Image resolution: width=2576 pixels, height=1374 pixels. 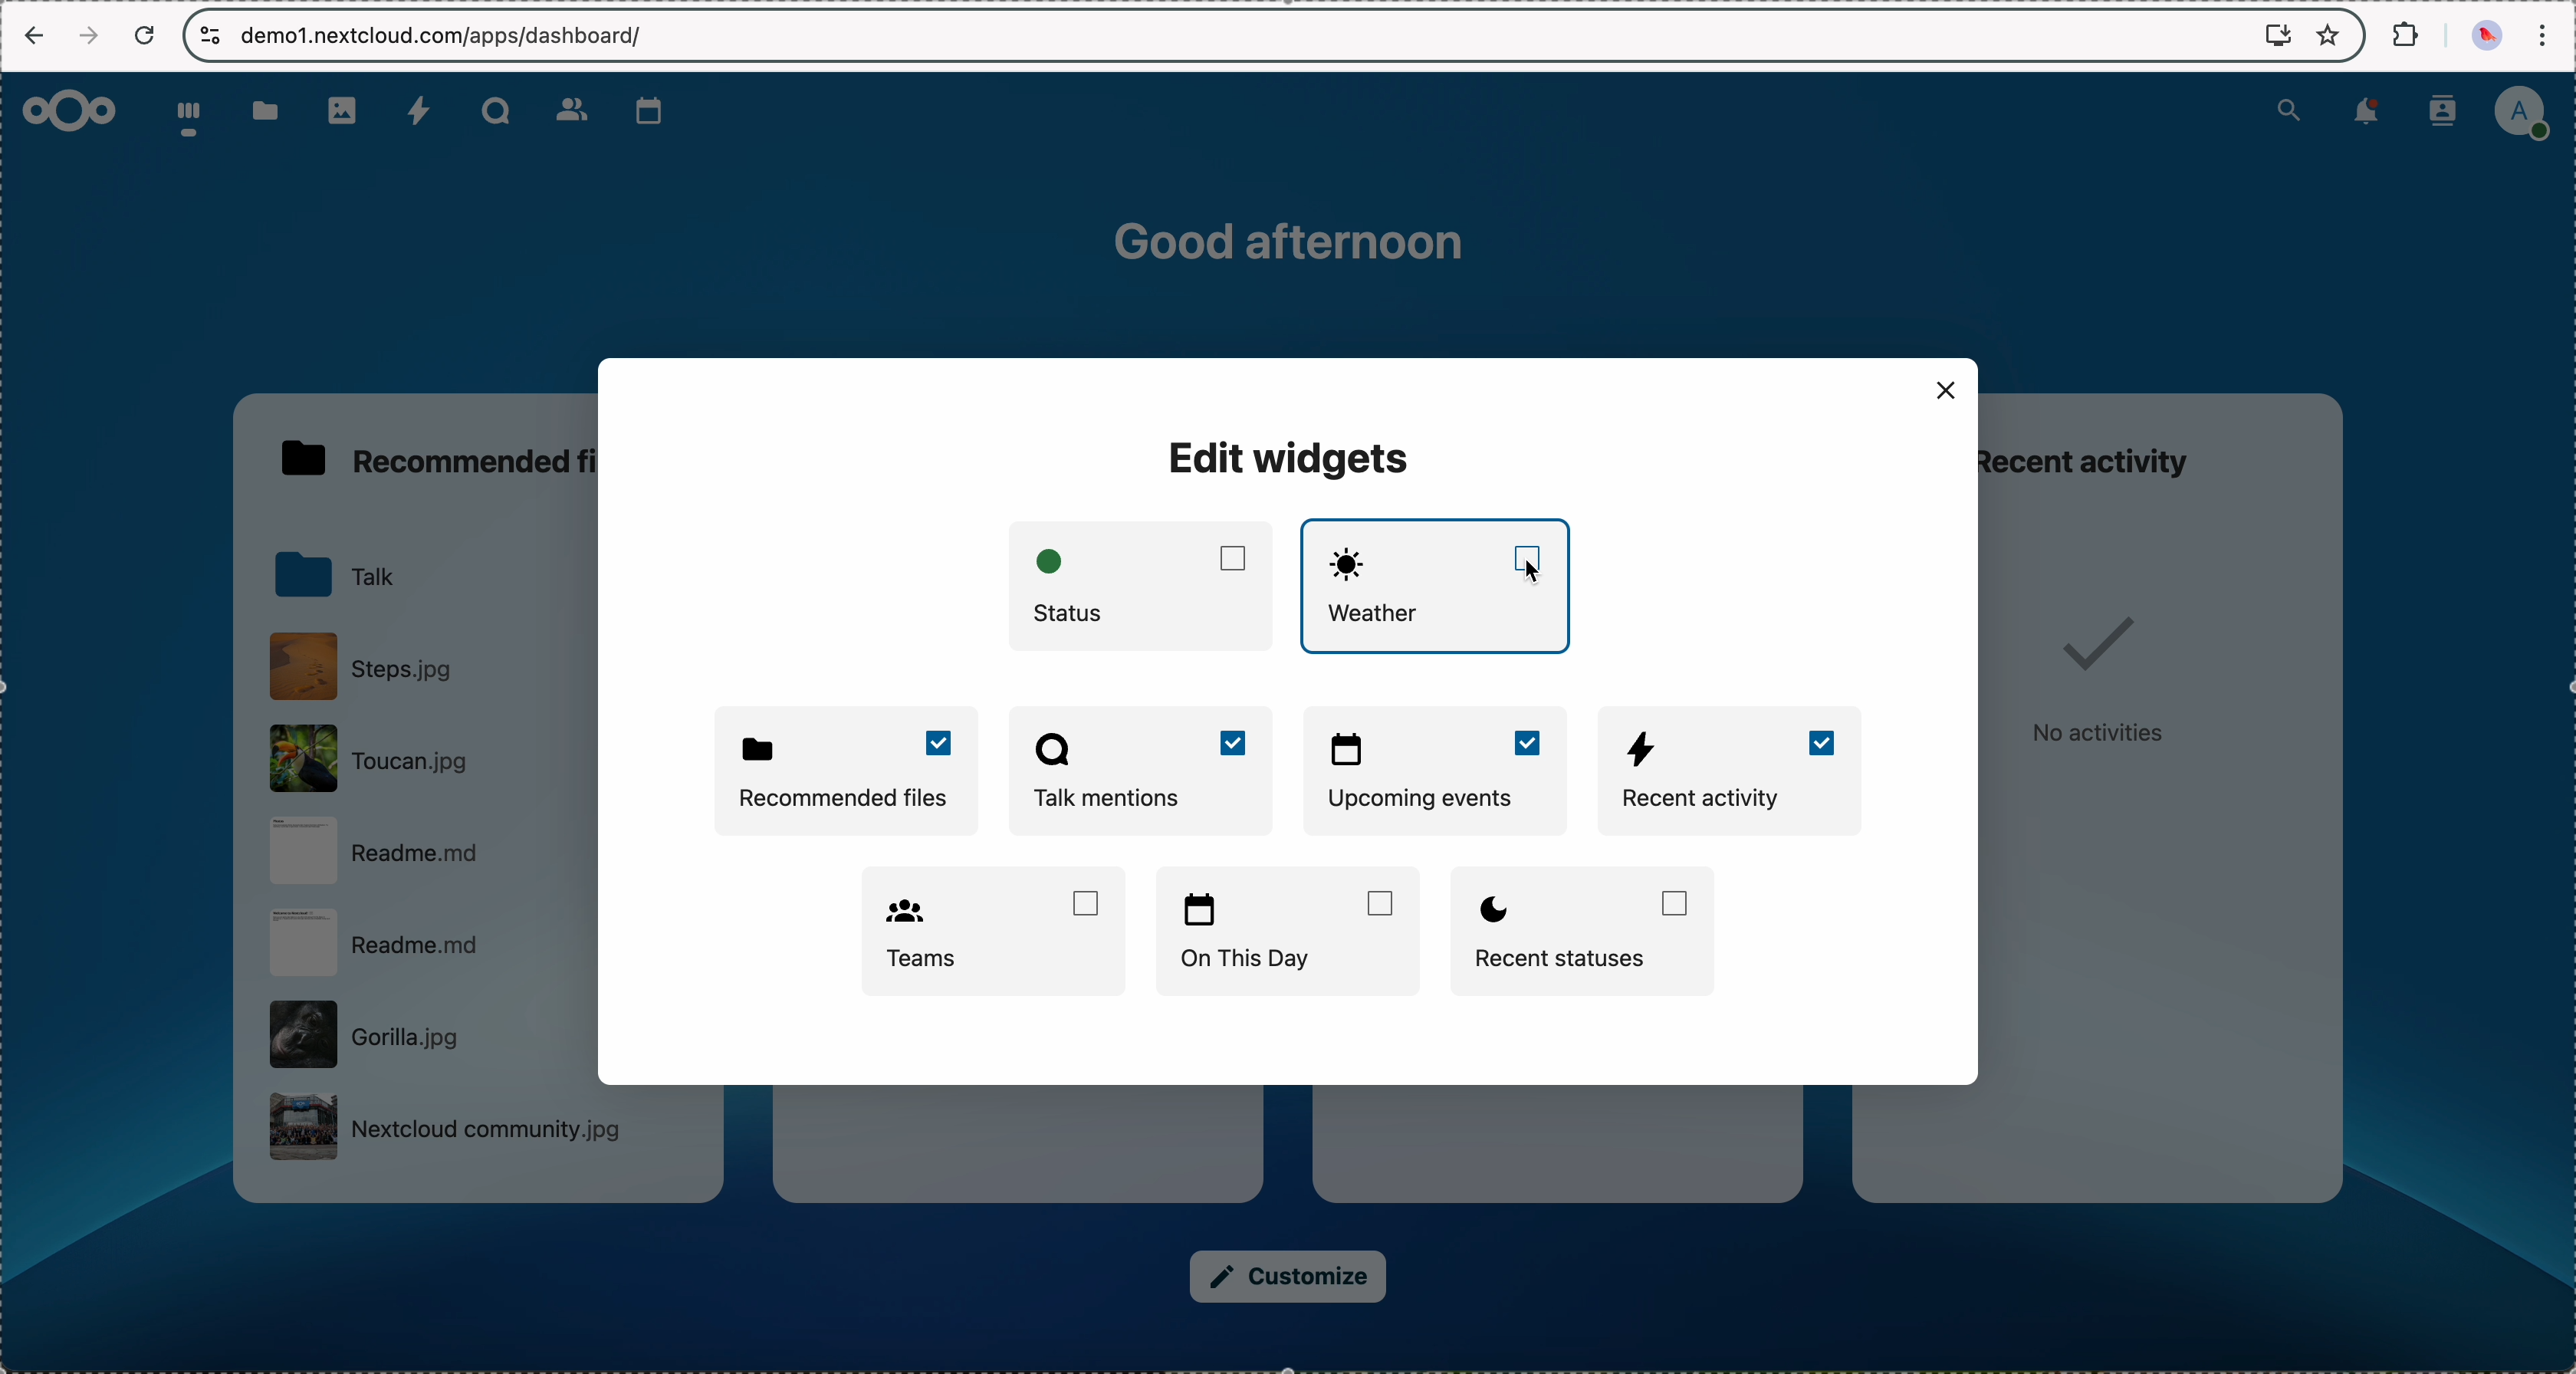 I want to click on dashboard, so click(x=185, y=117).